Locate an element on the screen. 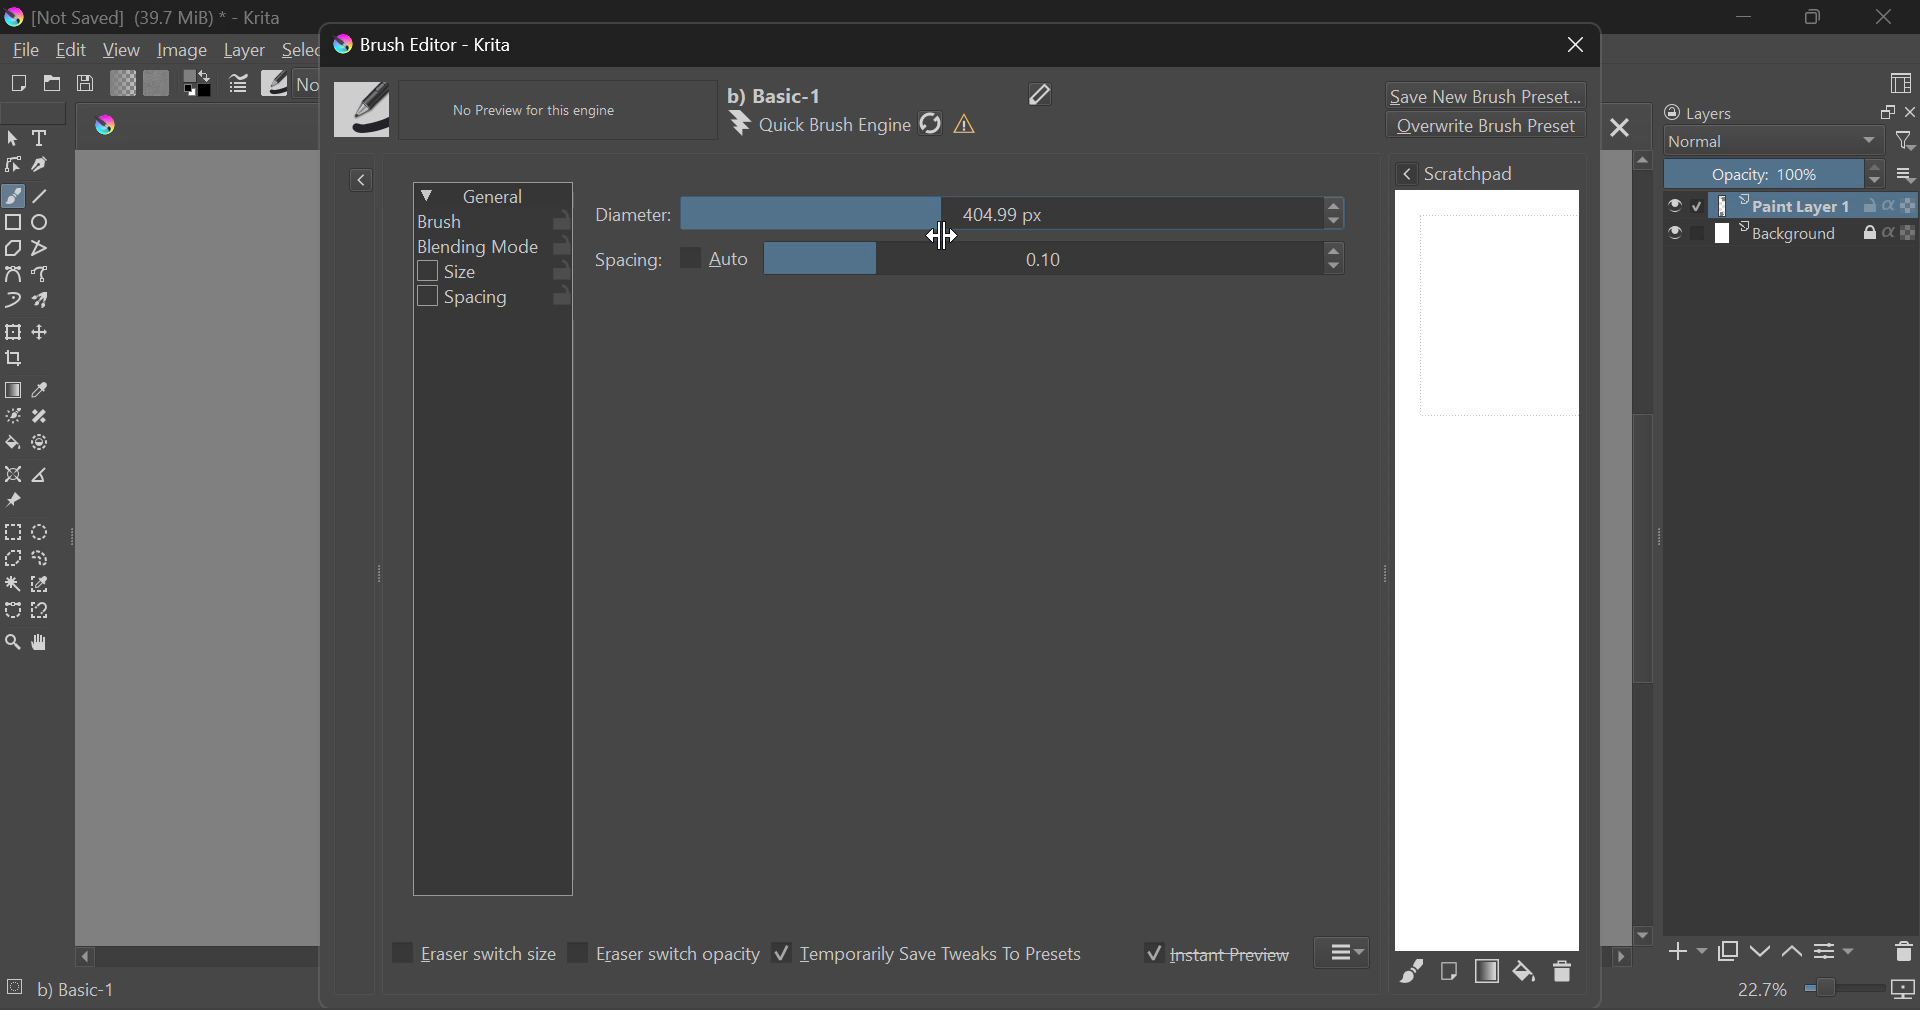  Multibrush Tool is located at coordinates (43, 301).